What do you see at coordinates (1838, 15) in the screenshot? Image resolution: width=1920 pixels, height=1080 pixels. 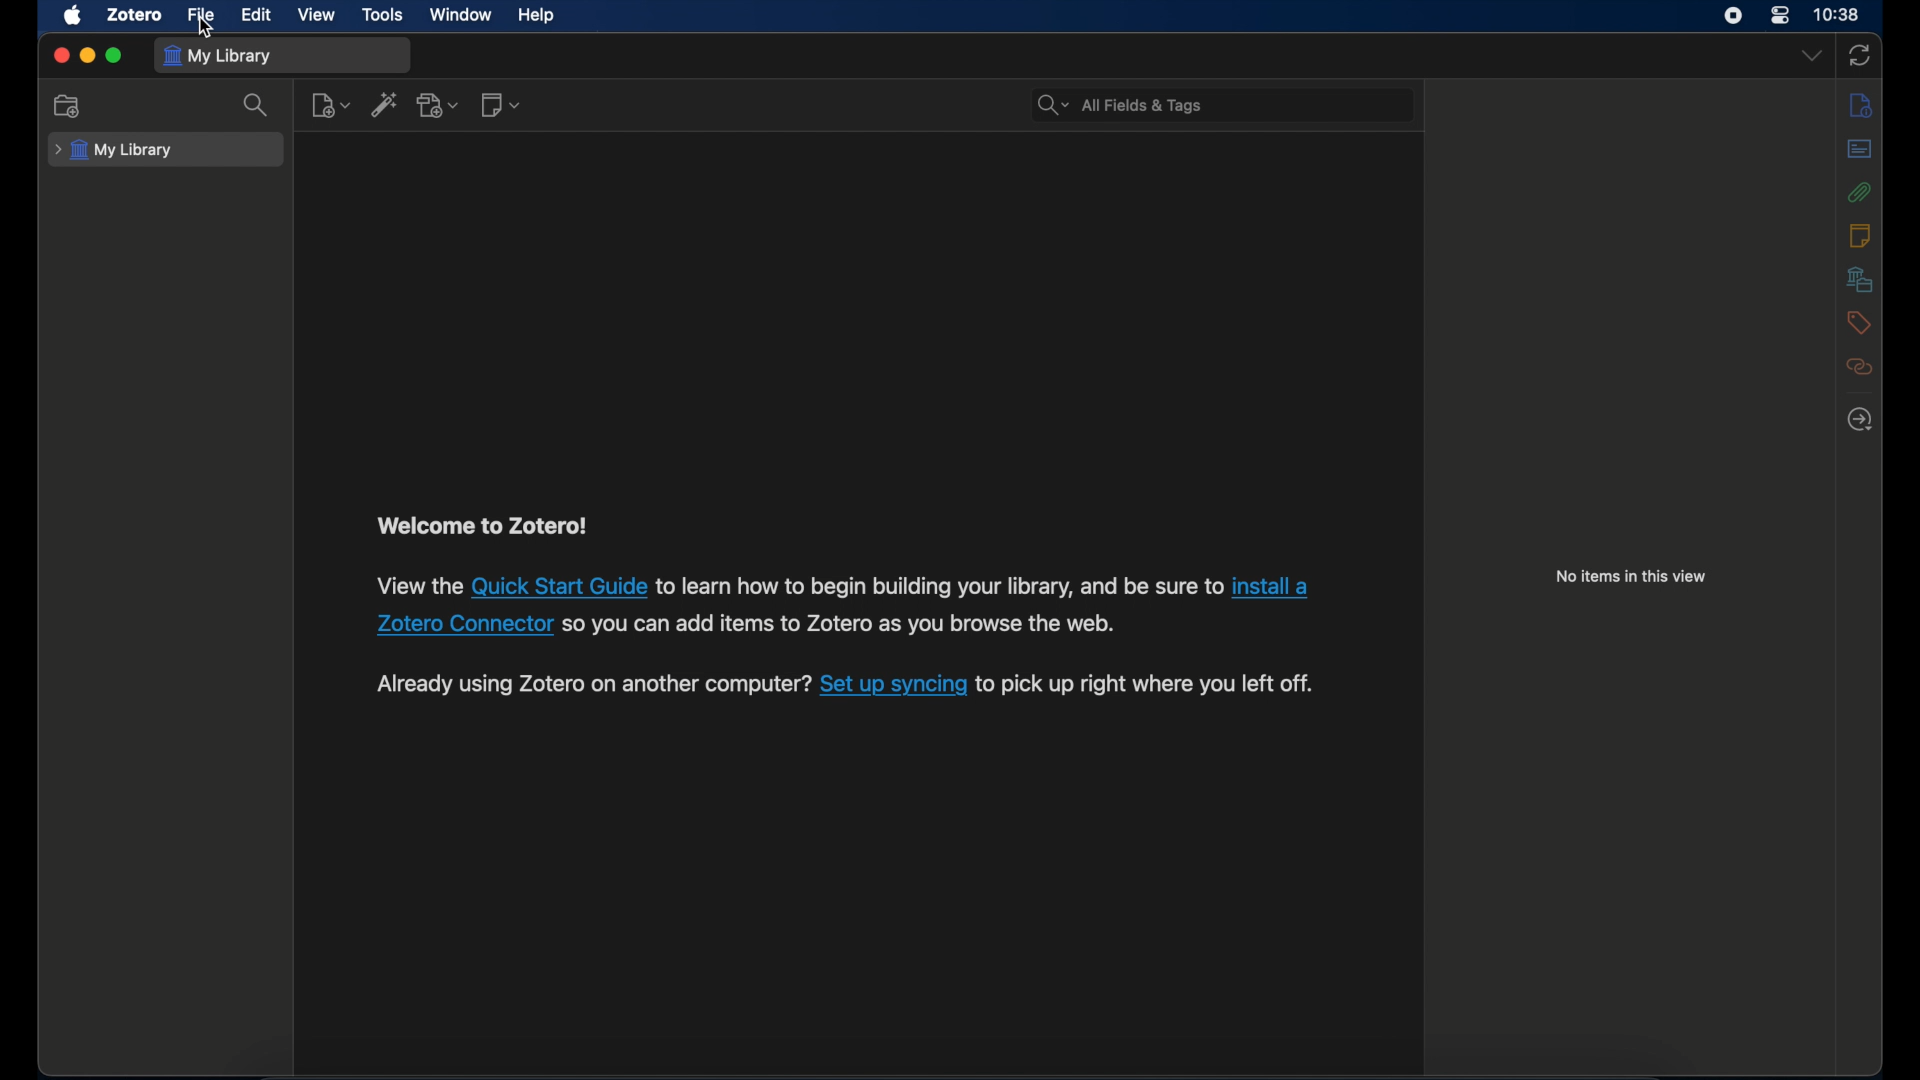 I see `time` at bounding box center [1838, 15].